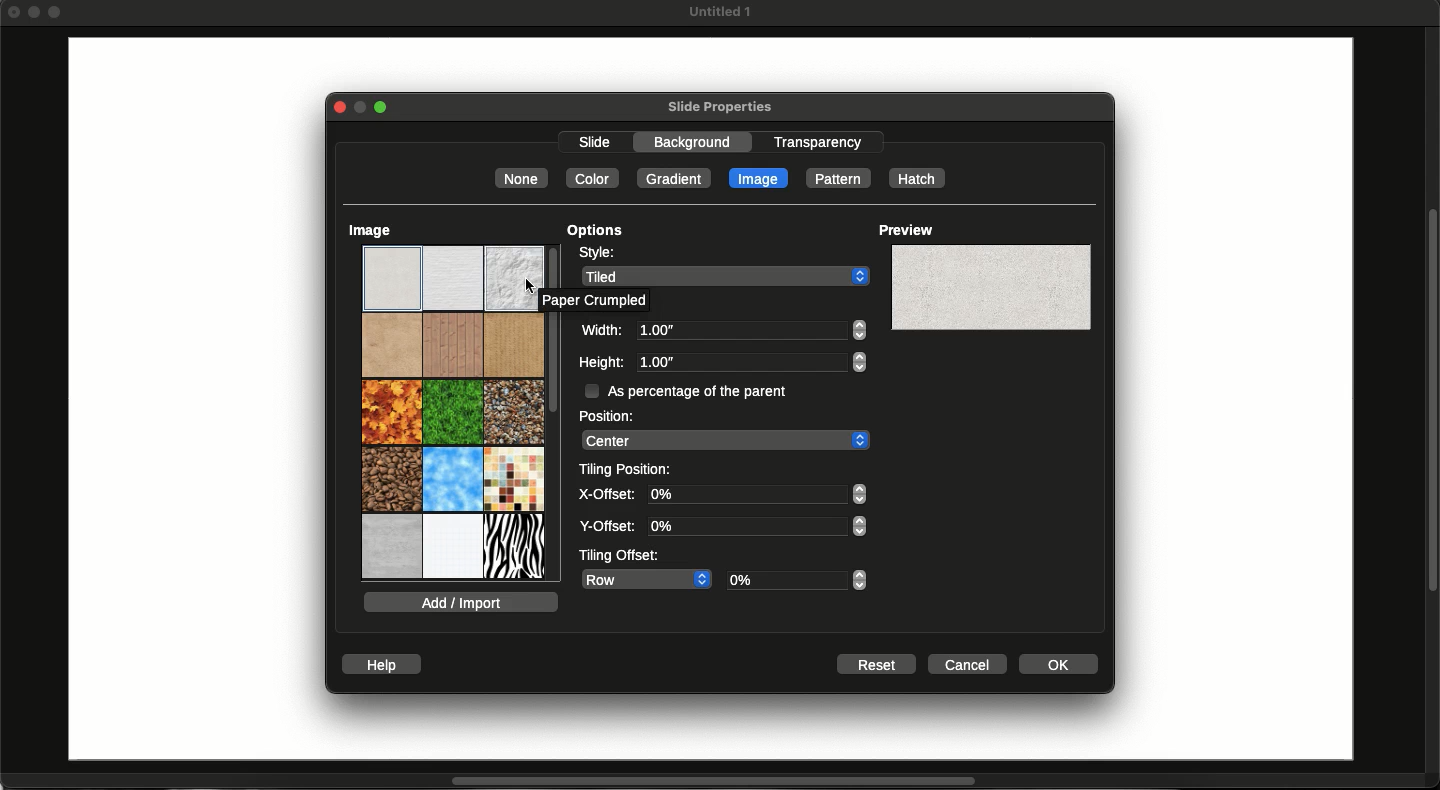 The height and width of the screenshot is (790, 1440). Describe the element at coordinates (590, 390) in the screenshot. I see `Checkbox` at that location.